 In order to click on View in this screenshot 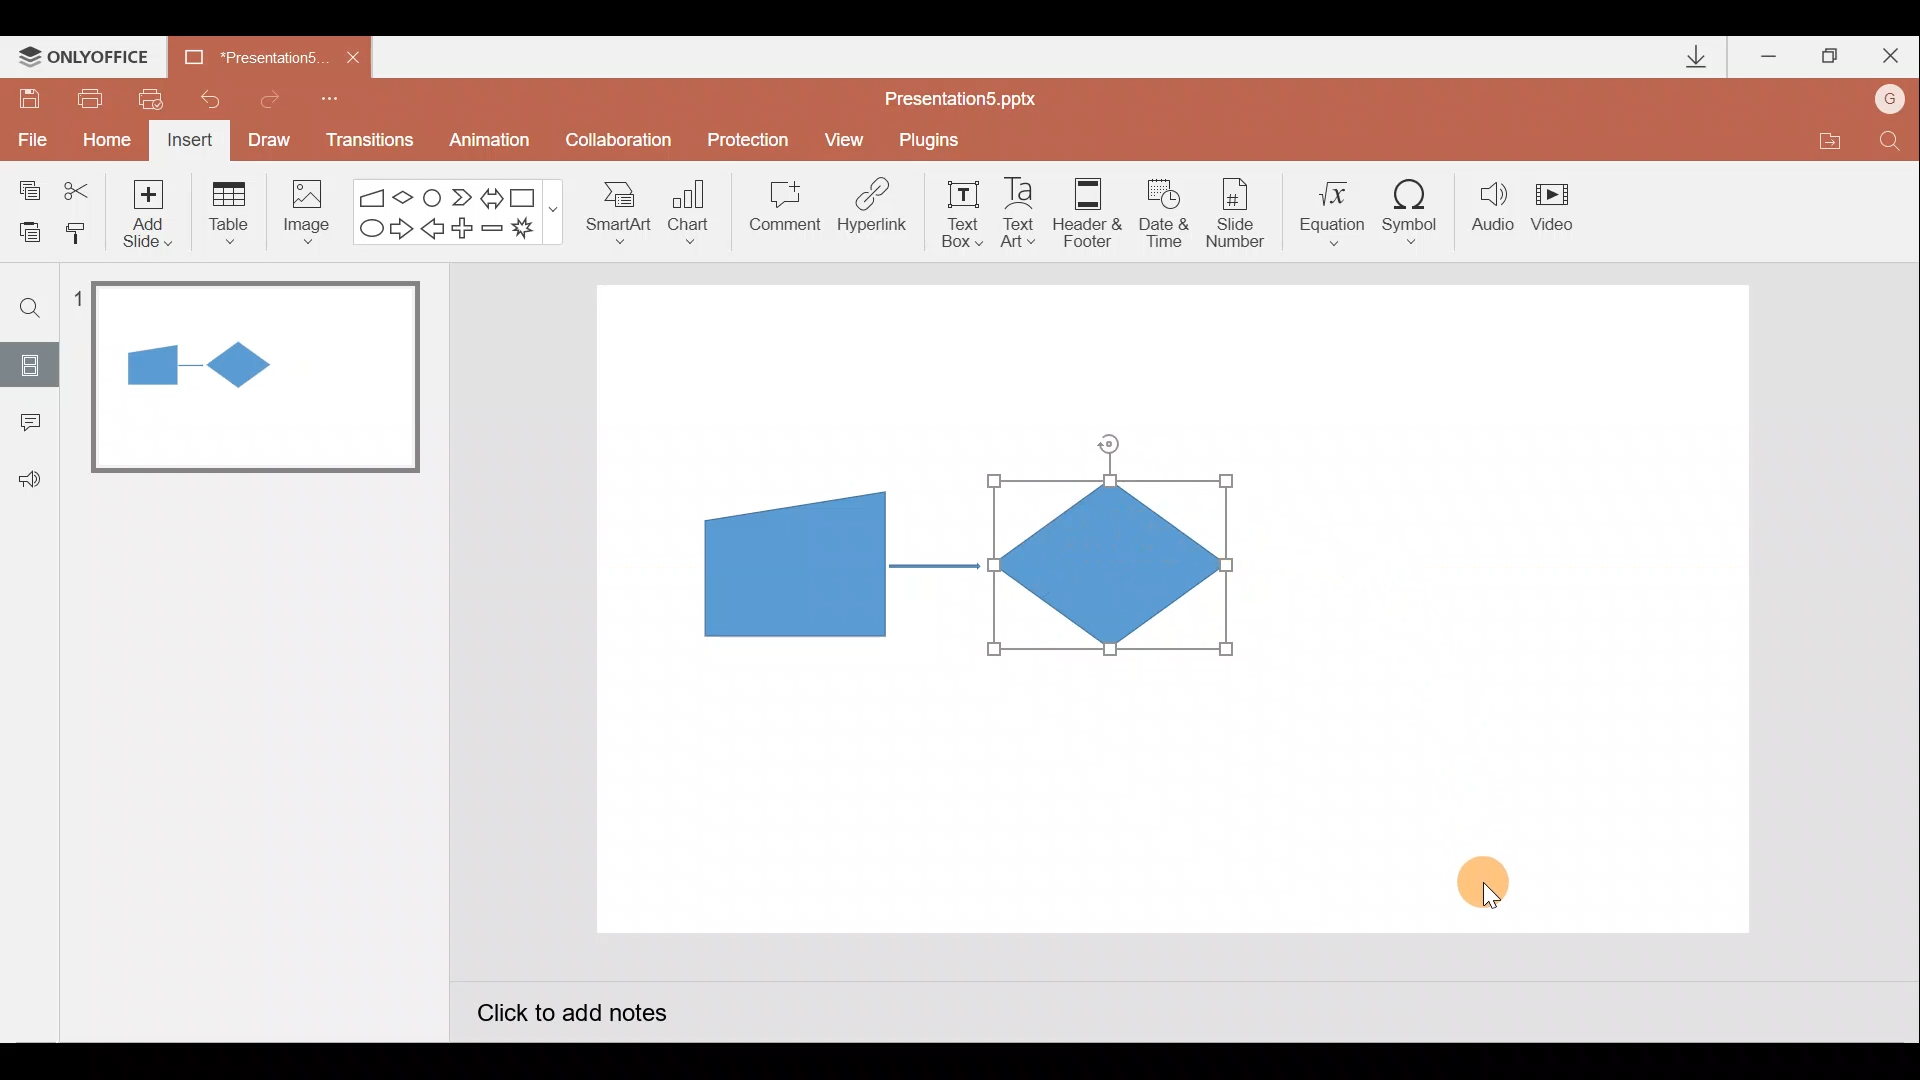, I will do `click(847, 138)`.